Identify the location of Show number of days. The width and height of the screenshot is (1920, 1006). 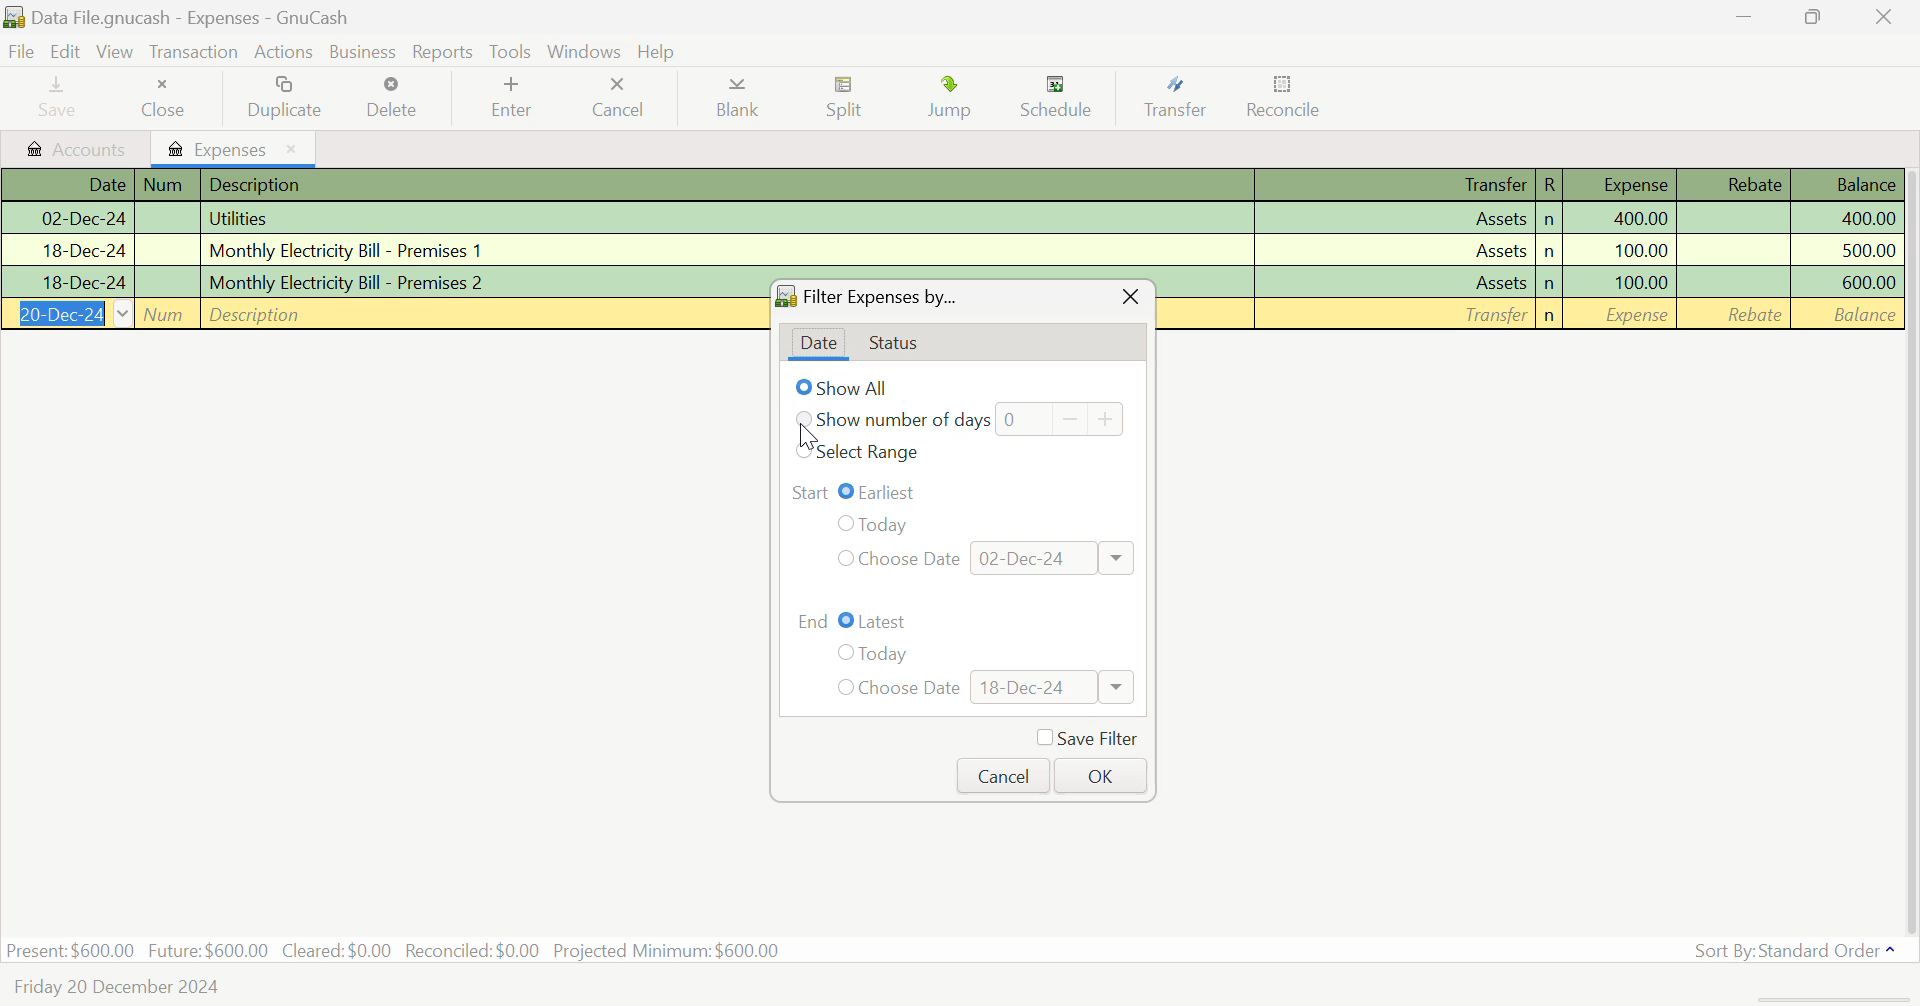
(890, 423).